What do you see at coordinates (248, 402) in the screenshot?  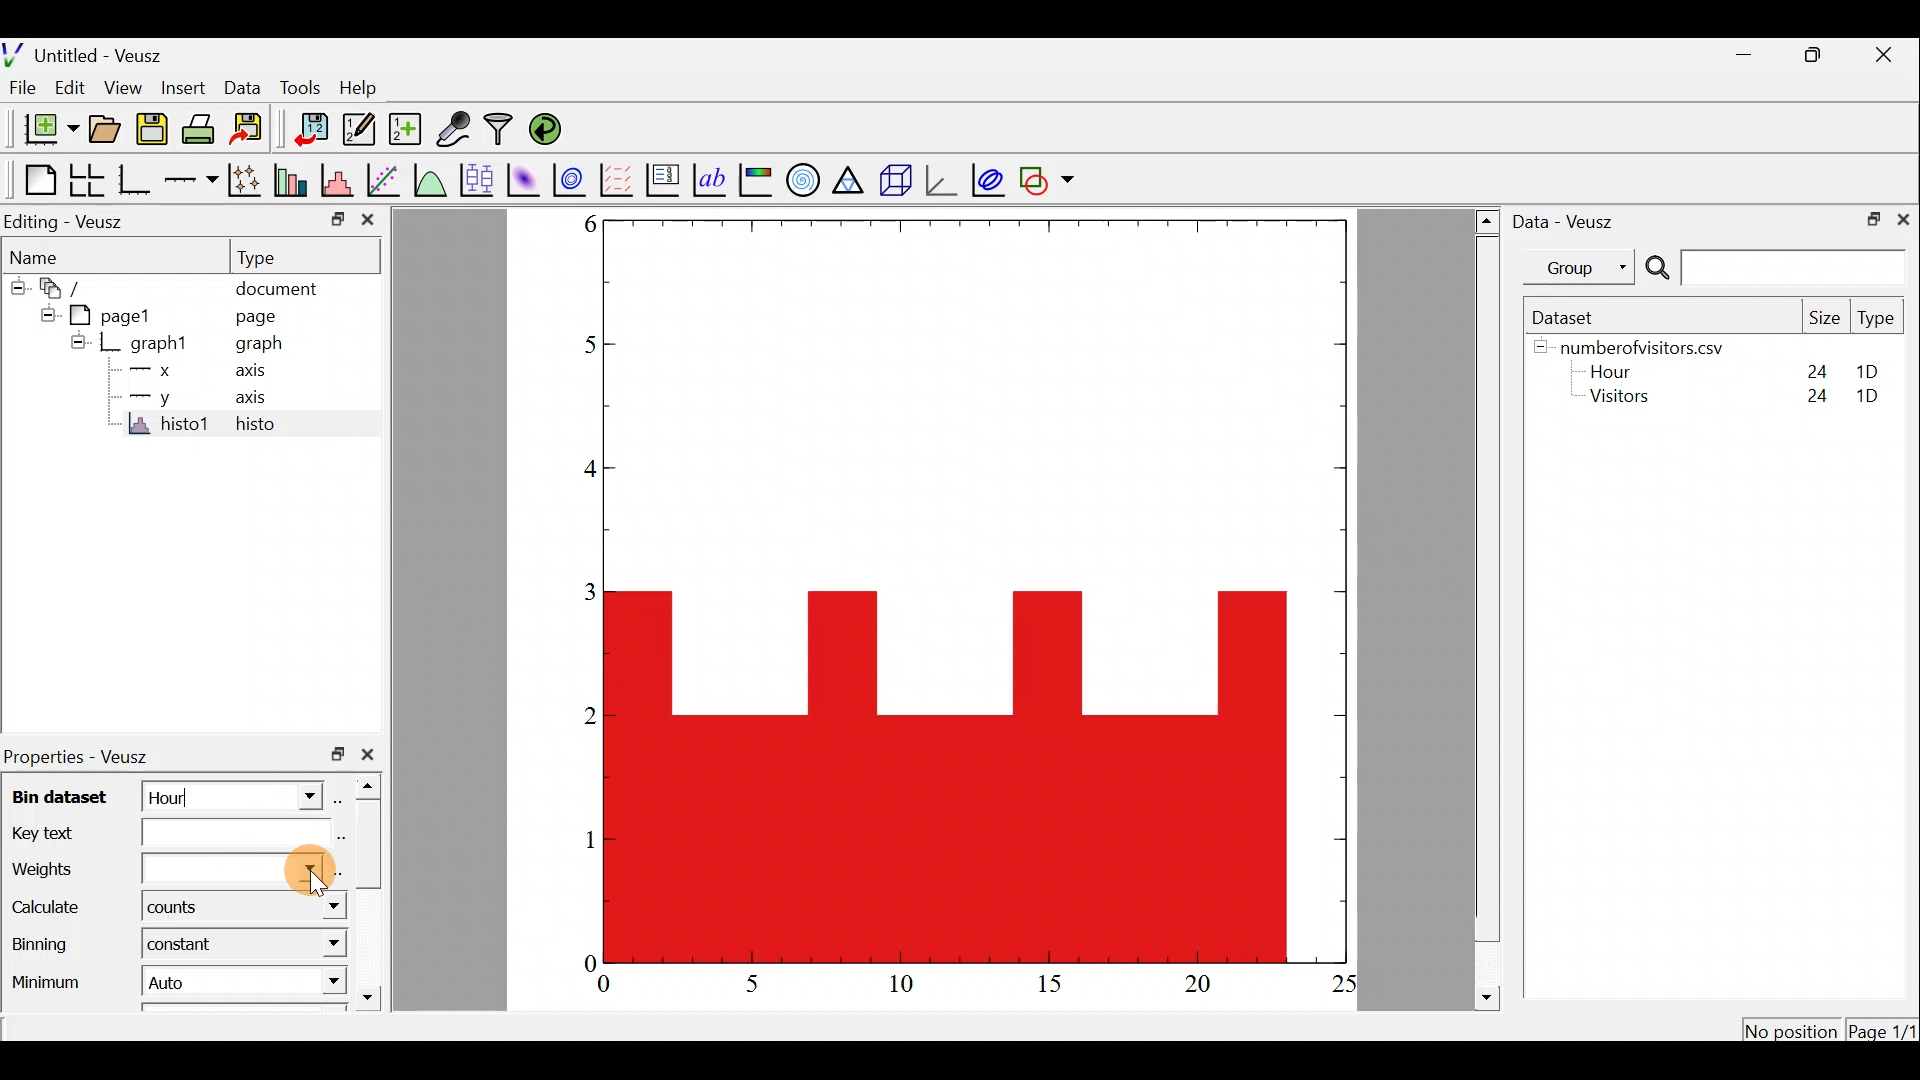 I see `axis` at bounding box center [248, 402].